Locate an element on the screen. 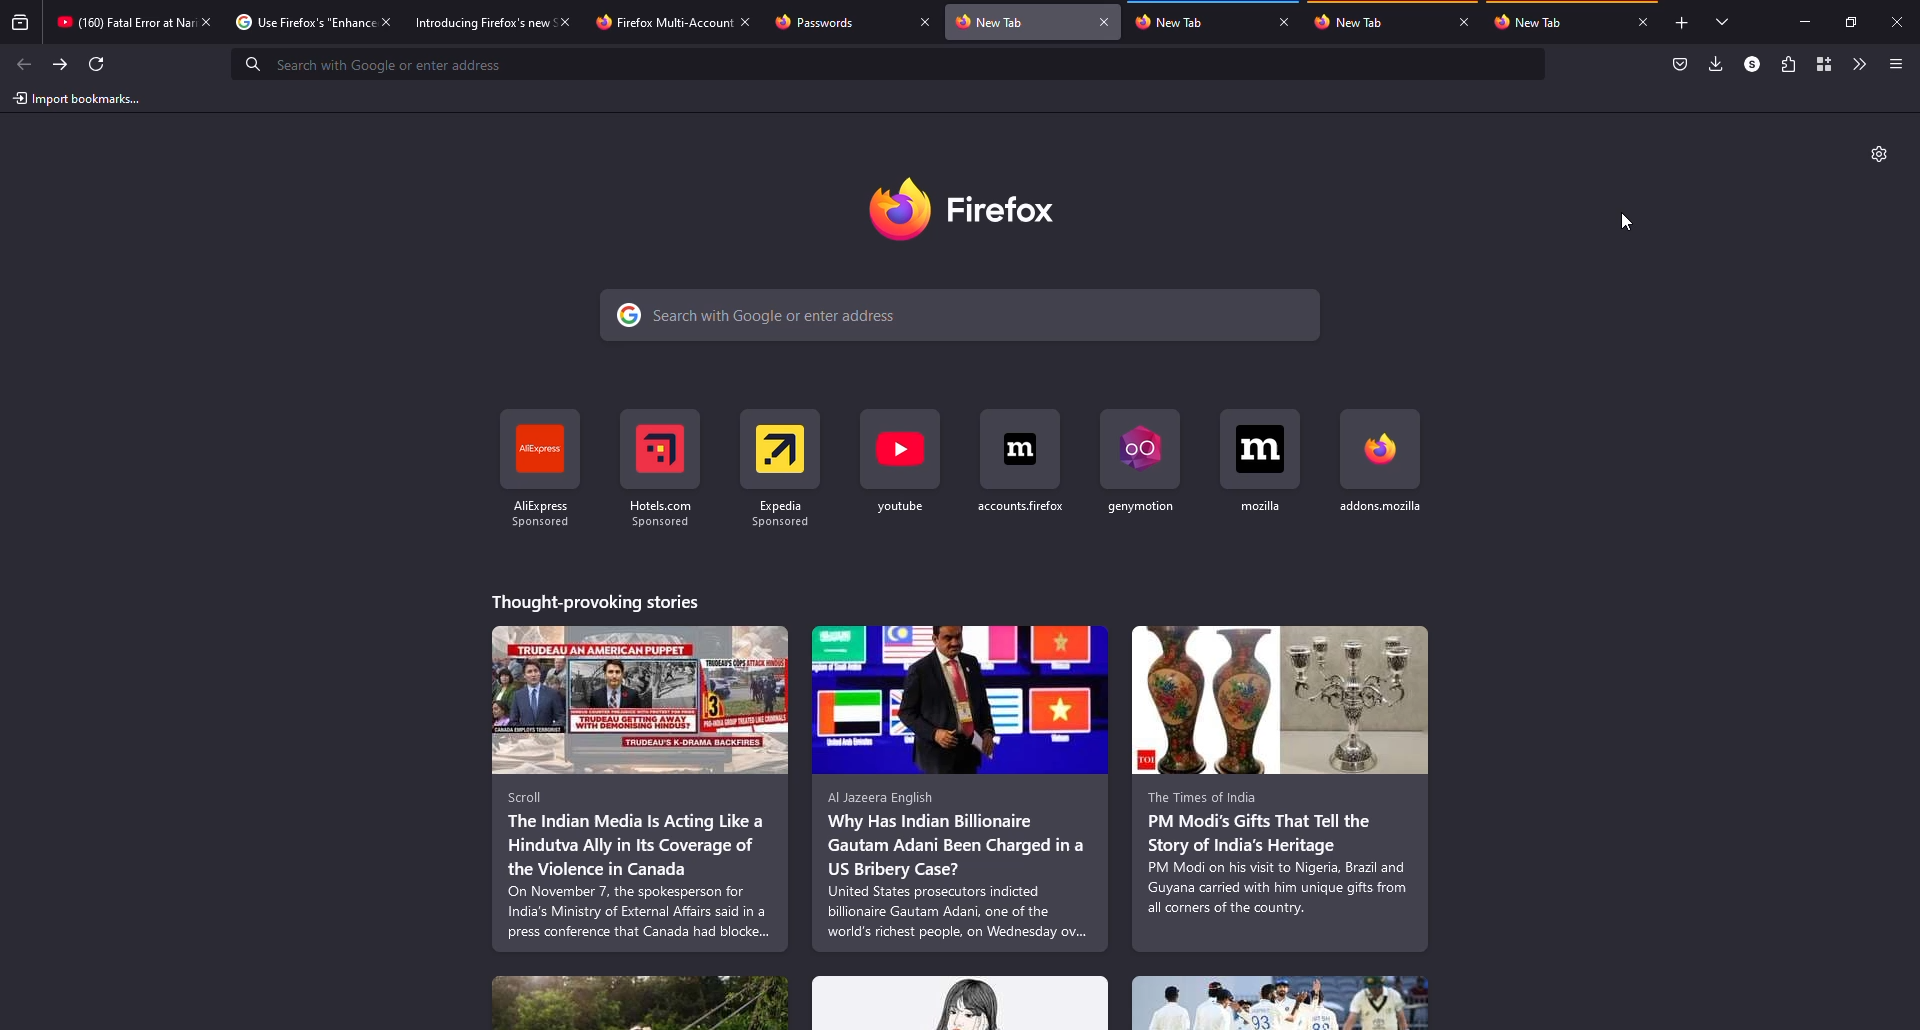 This screenshot has height=1030, width=1920. close is located at coordinates (386, 21).